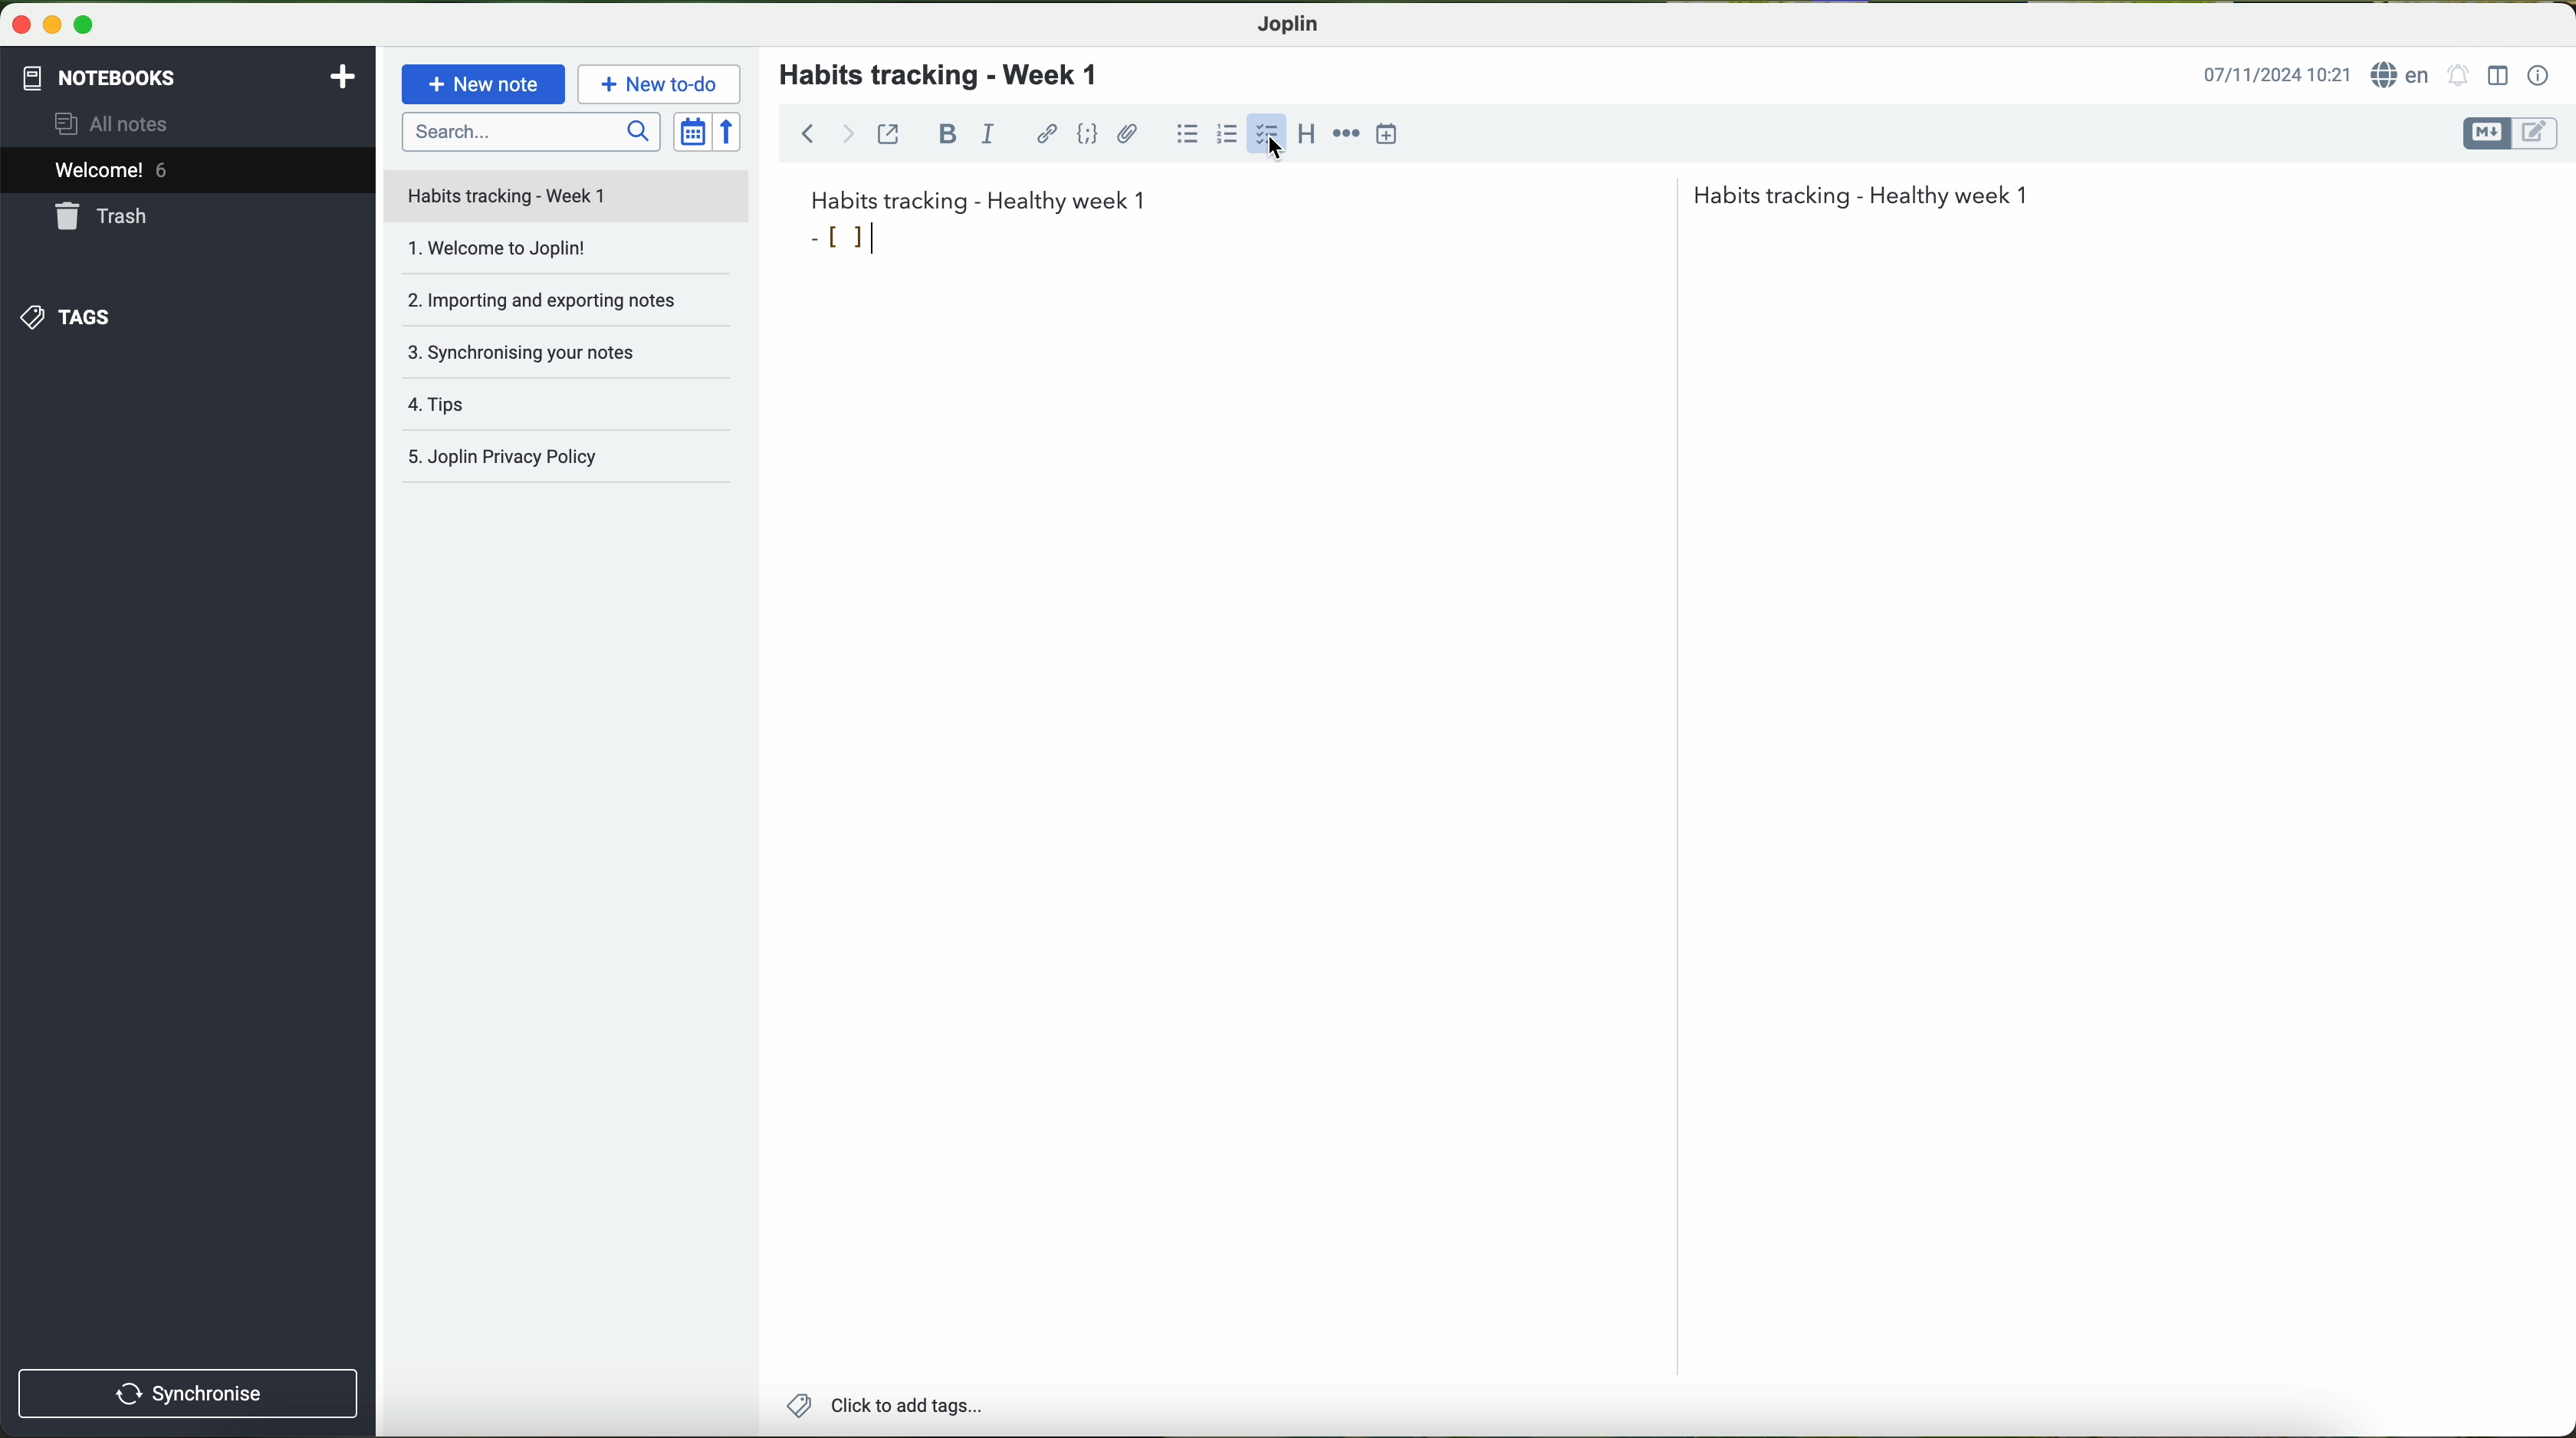  What do you see at coordinates (1387, 134) in the screenshot?
I see `insert time` at bounding box center [1387, 134].